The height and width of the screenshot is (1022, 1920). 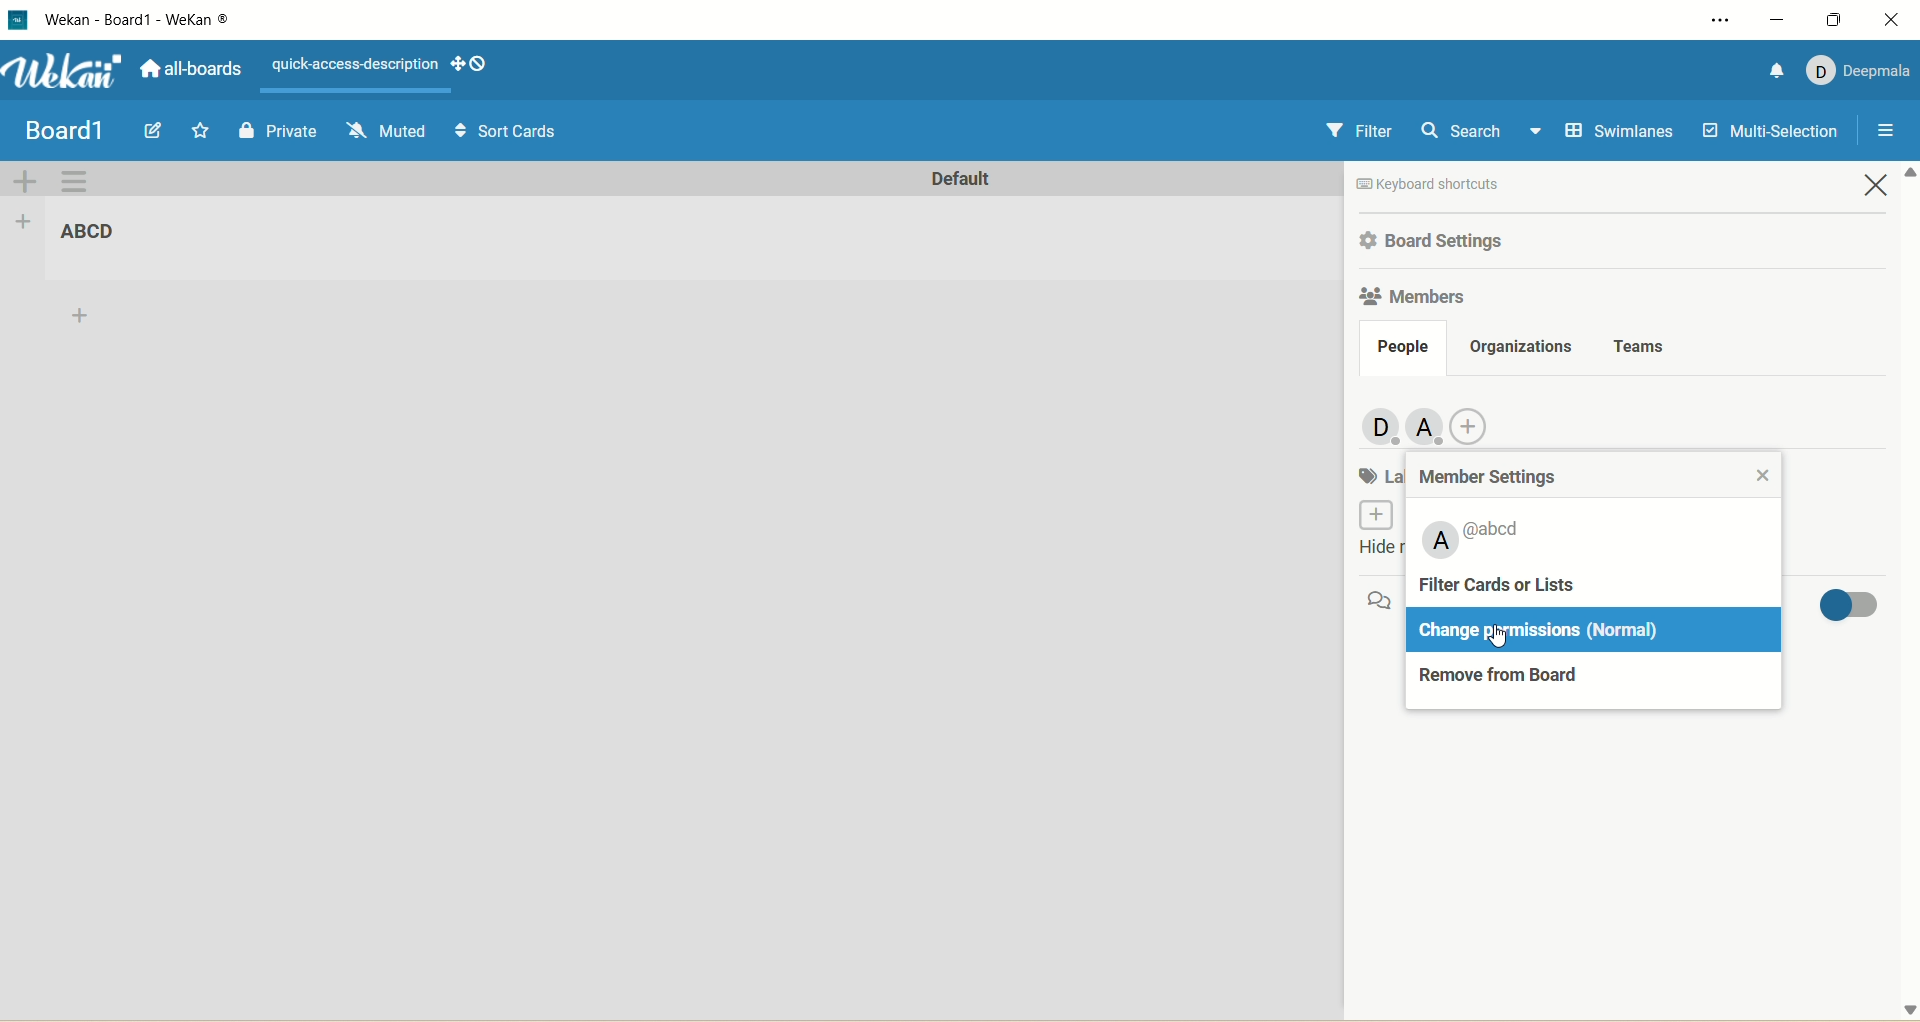 What do you see at coordinates (203, 130) in the screenshot?
I see `Start` at bounding box center [203, 130].